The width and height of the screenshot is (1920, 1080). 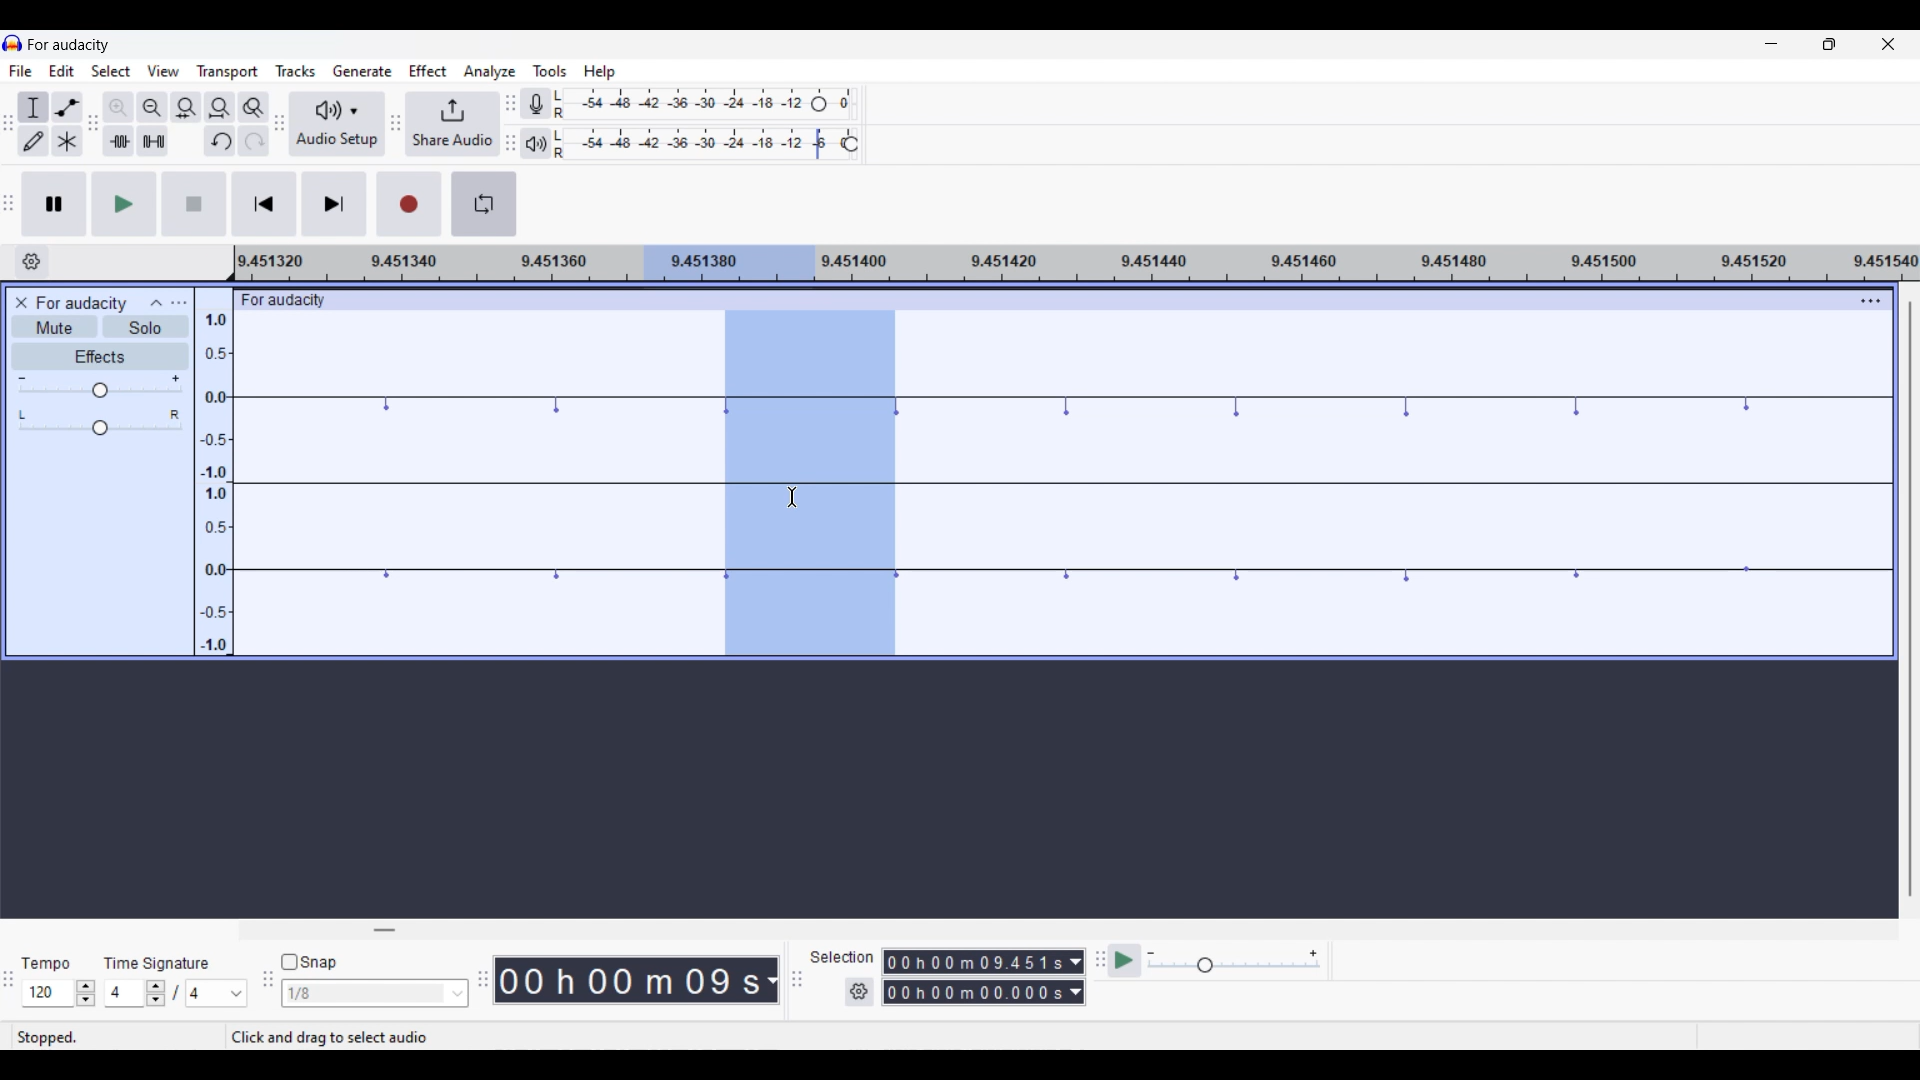 What do you see at coordinates (254, 107) in the screenshot?
I see `Zoom toggle` at bounding box center [254, 107].